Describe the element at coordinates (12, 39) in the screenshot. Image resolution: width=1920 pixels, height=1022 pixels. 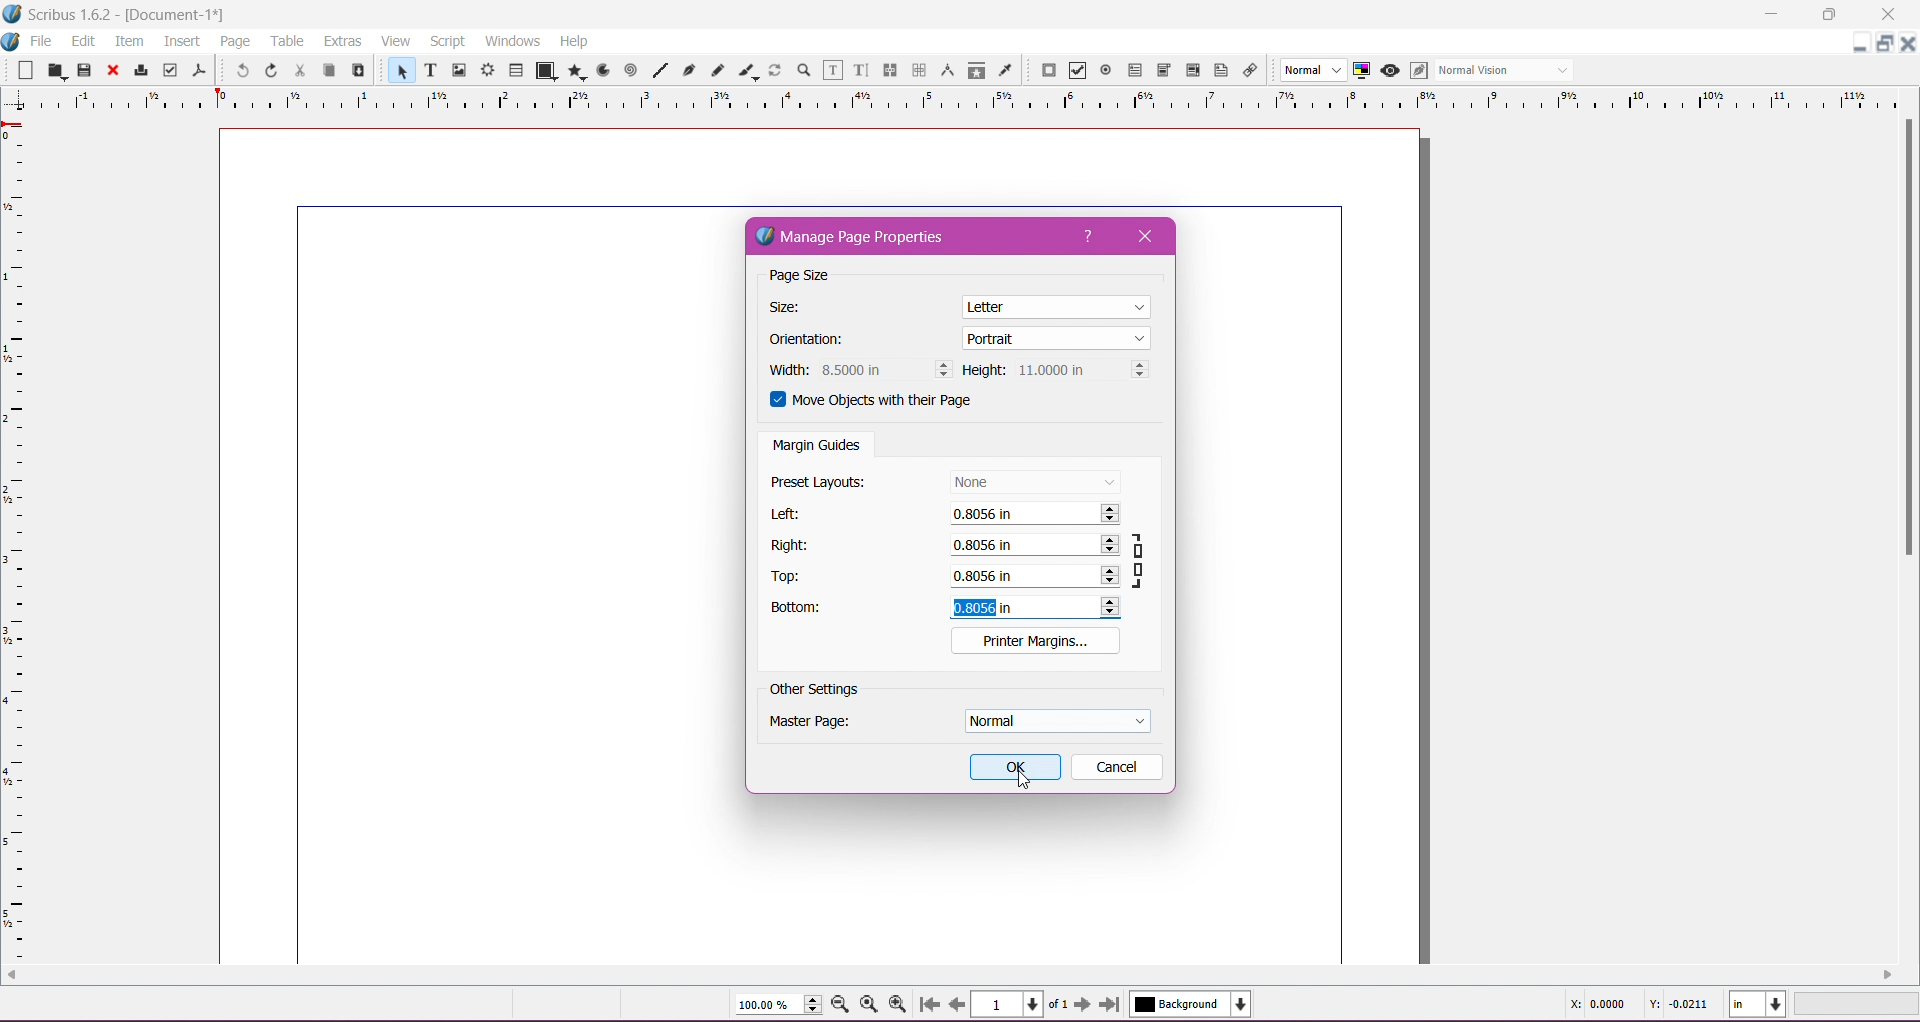
I see `Document Options` at that location.